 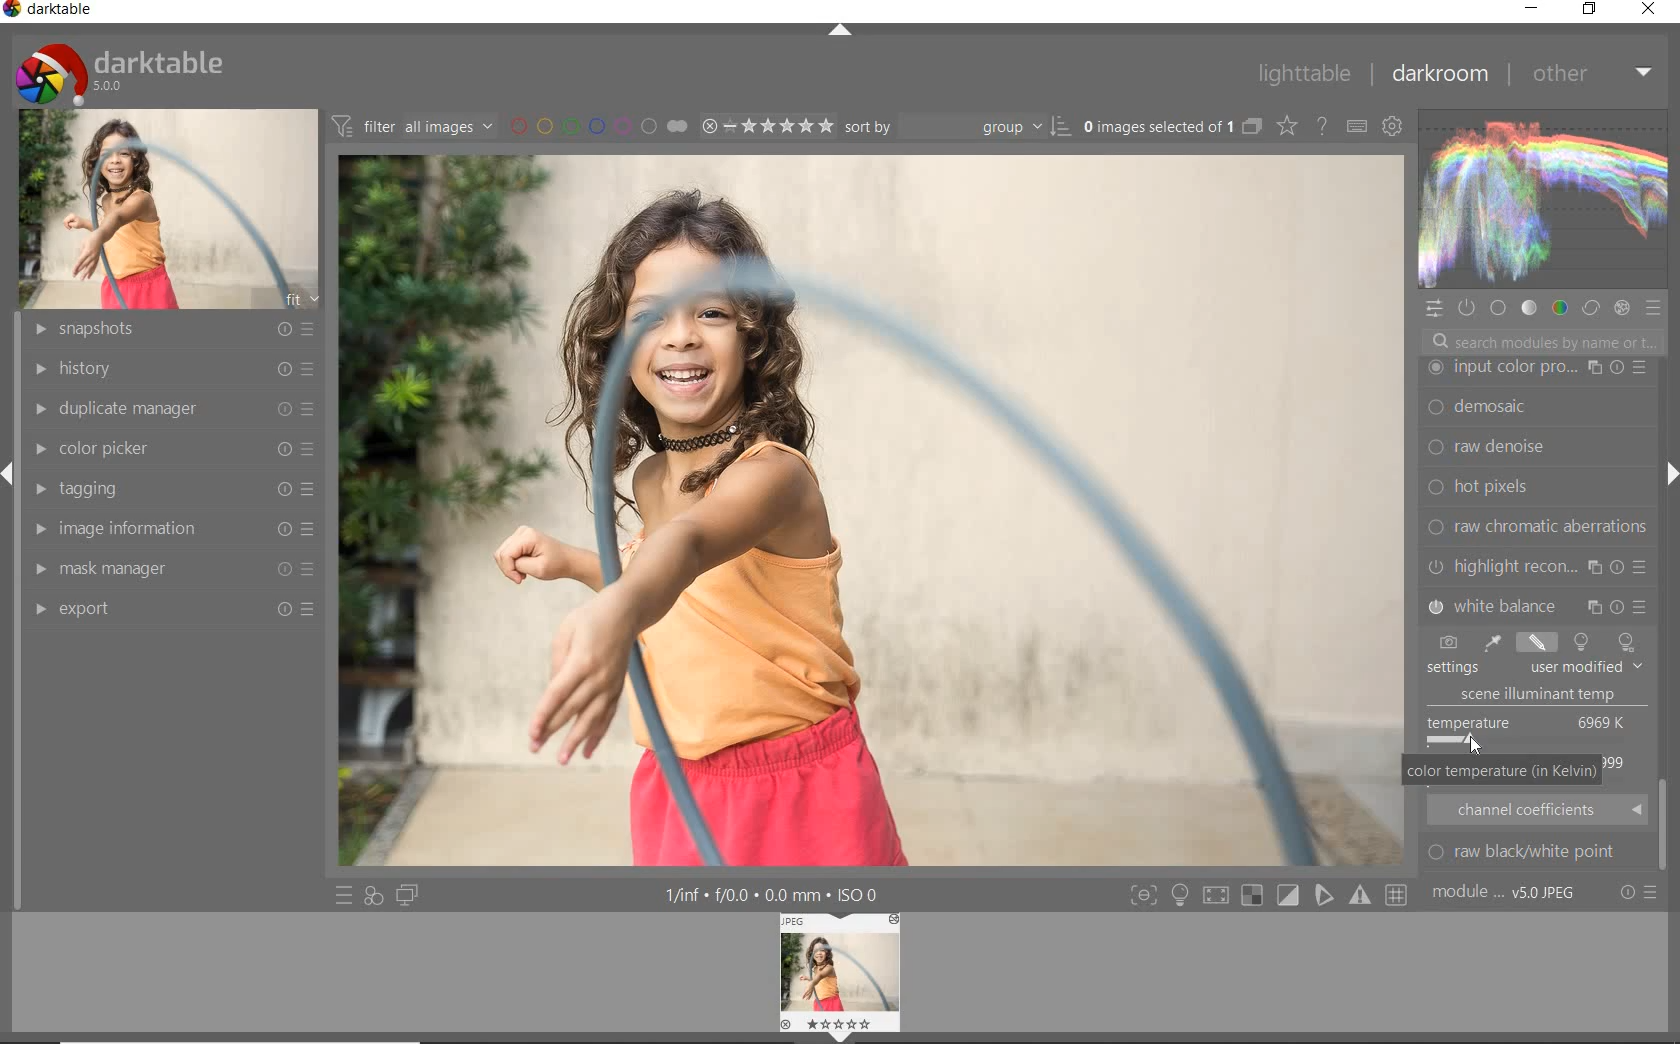 I want to click on define keyboard shortcut, so click(x=1356, y=126).